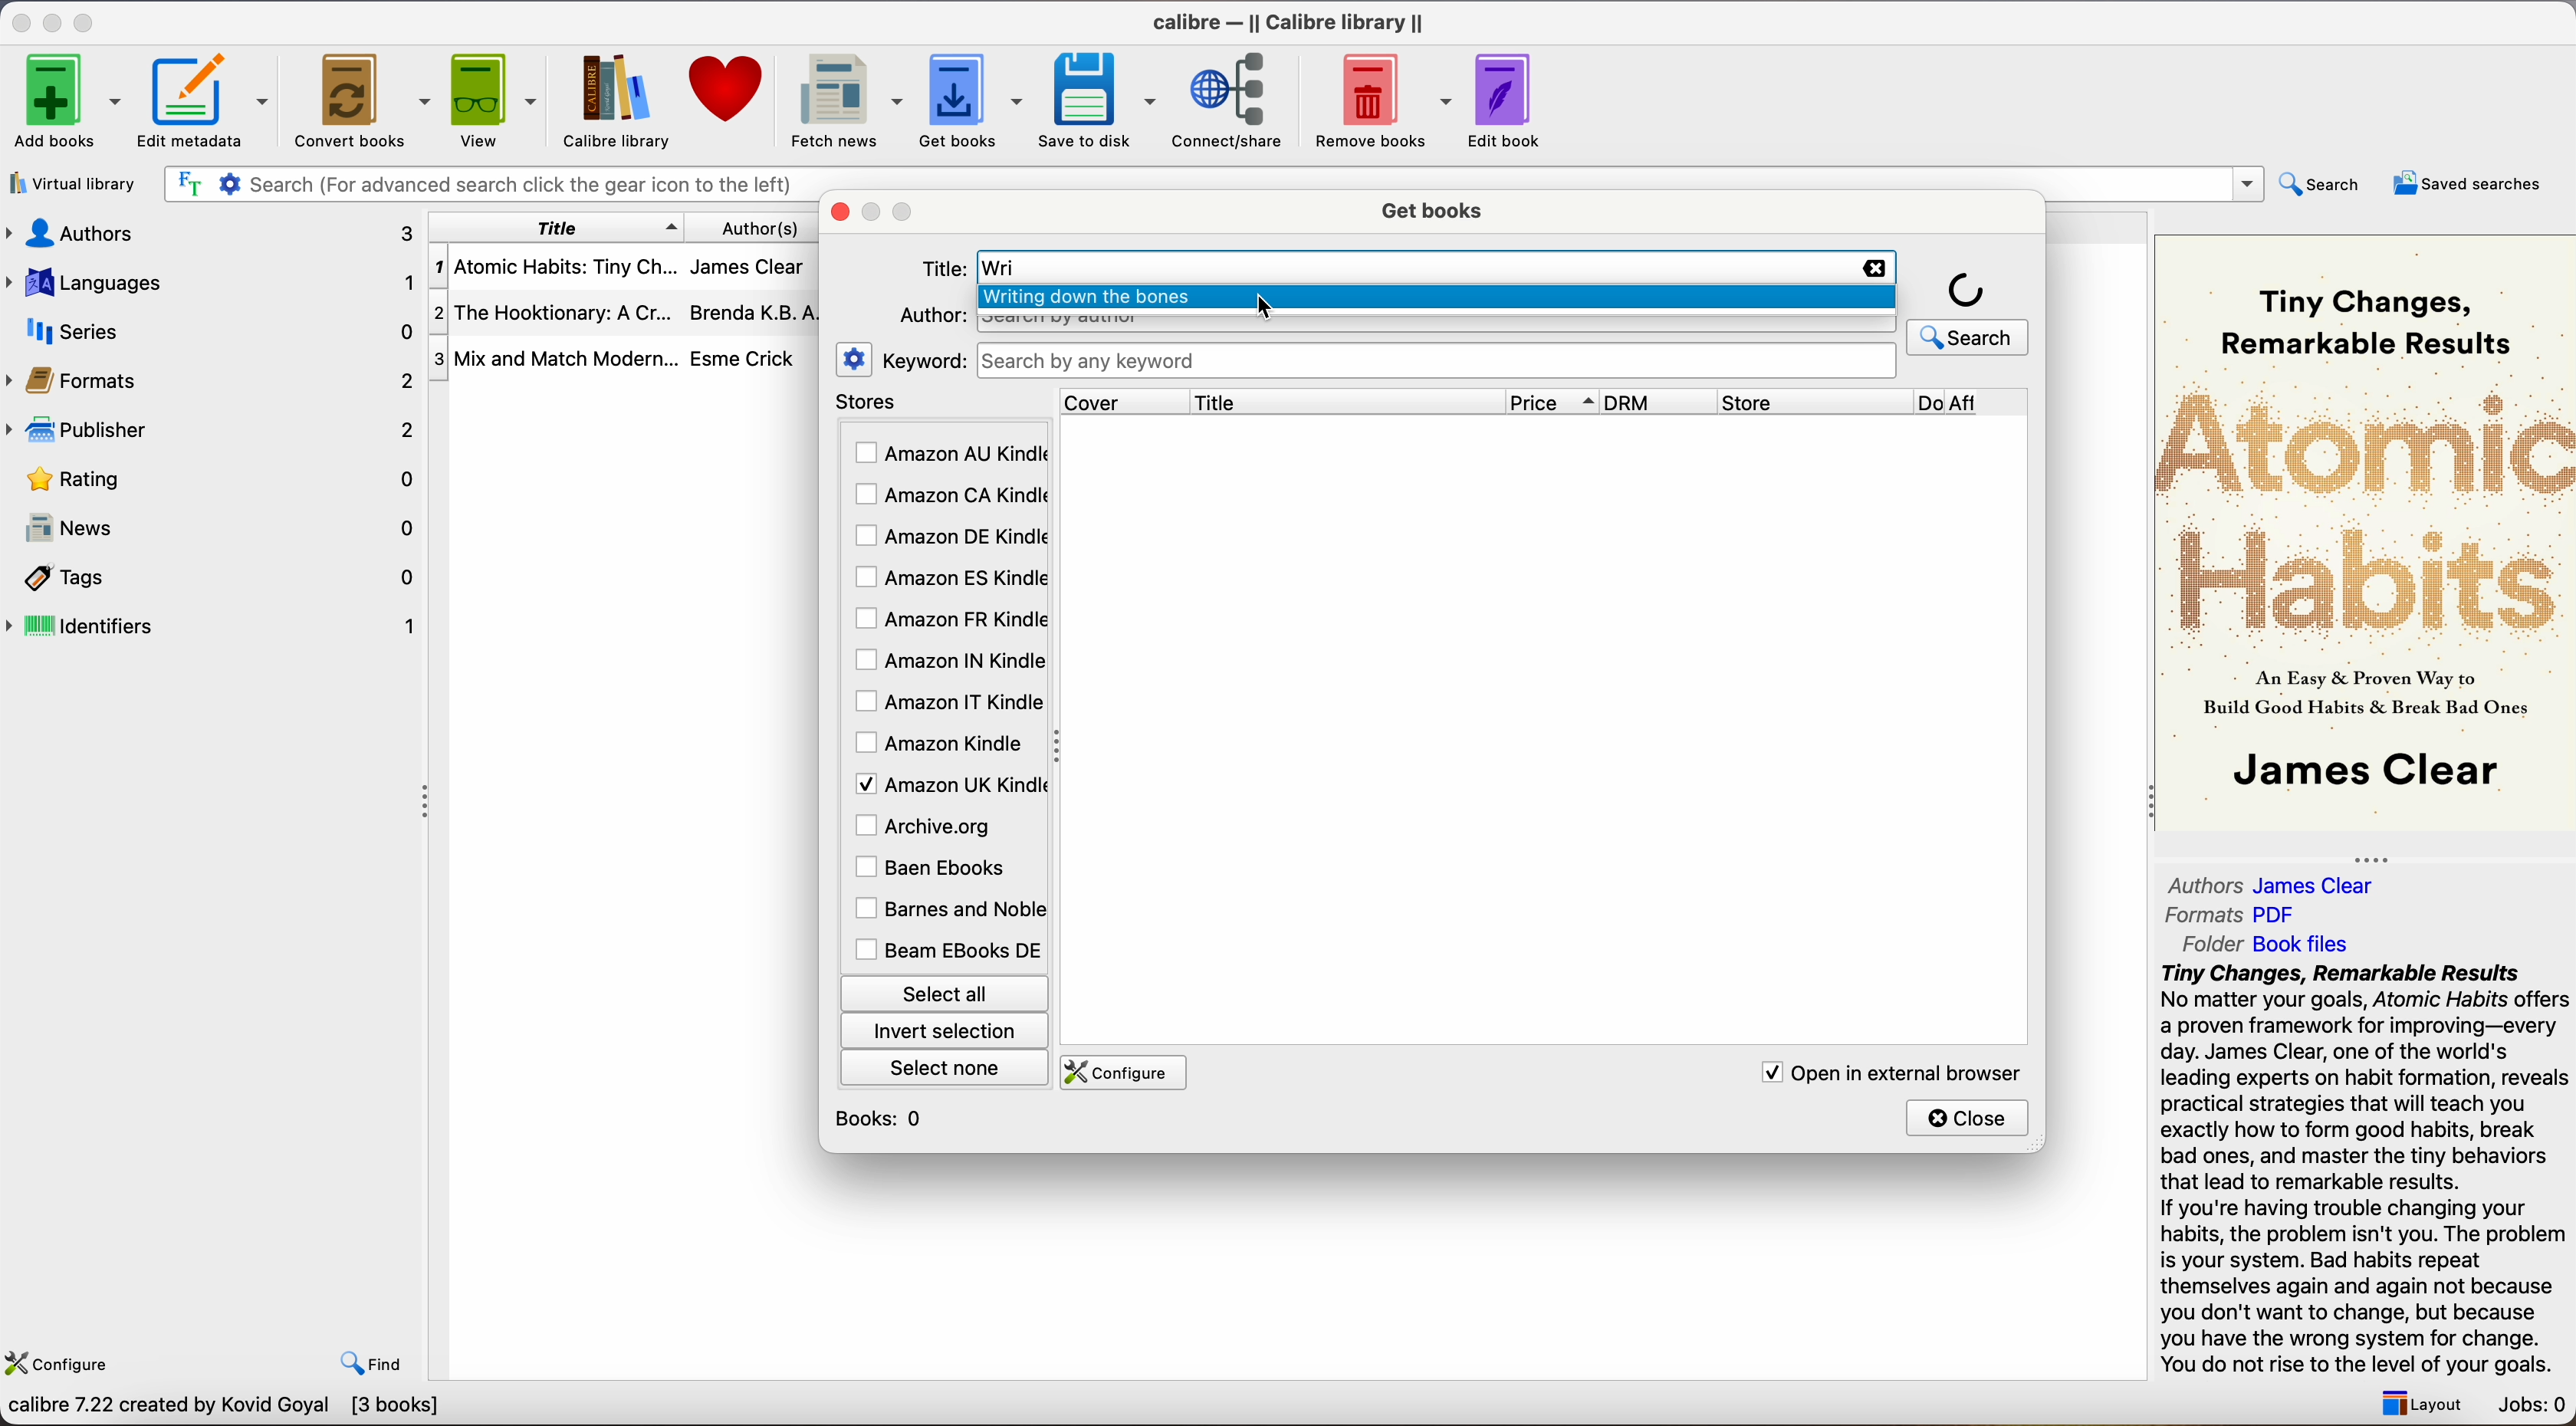 Image resolution: width=2576 pixels, height=1426 pixels. I want to click on minimize, so click(56, 21).